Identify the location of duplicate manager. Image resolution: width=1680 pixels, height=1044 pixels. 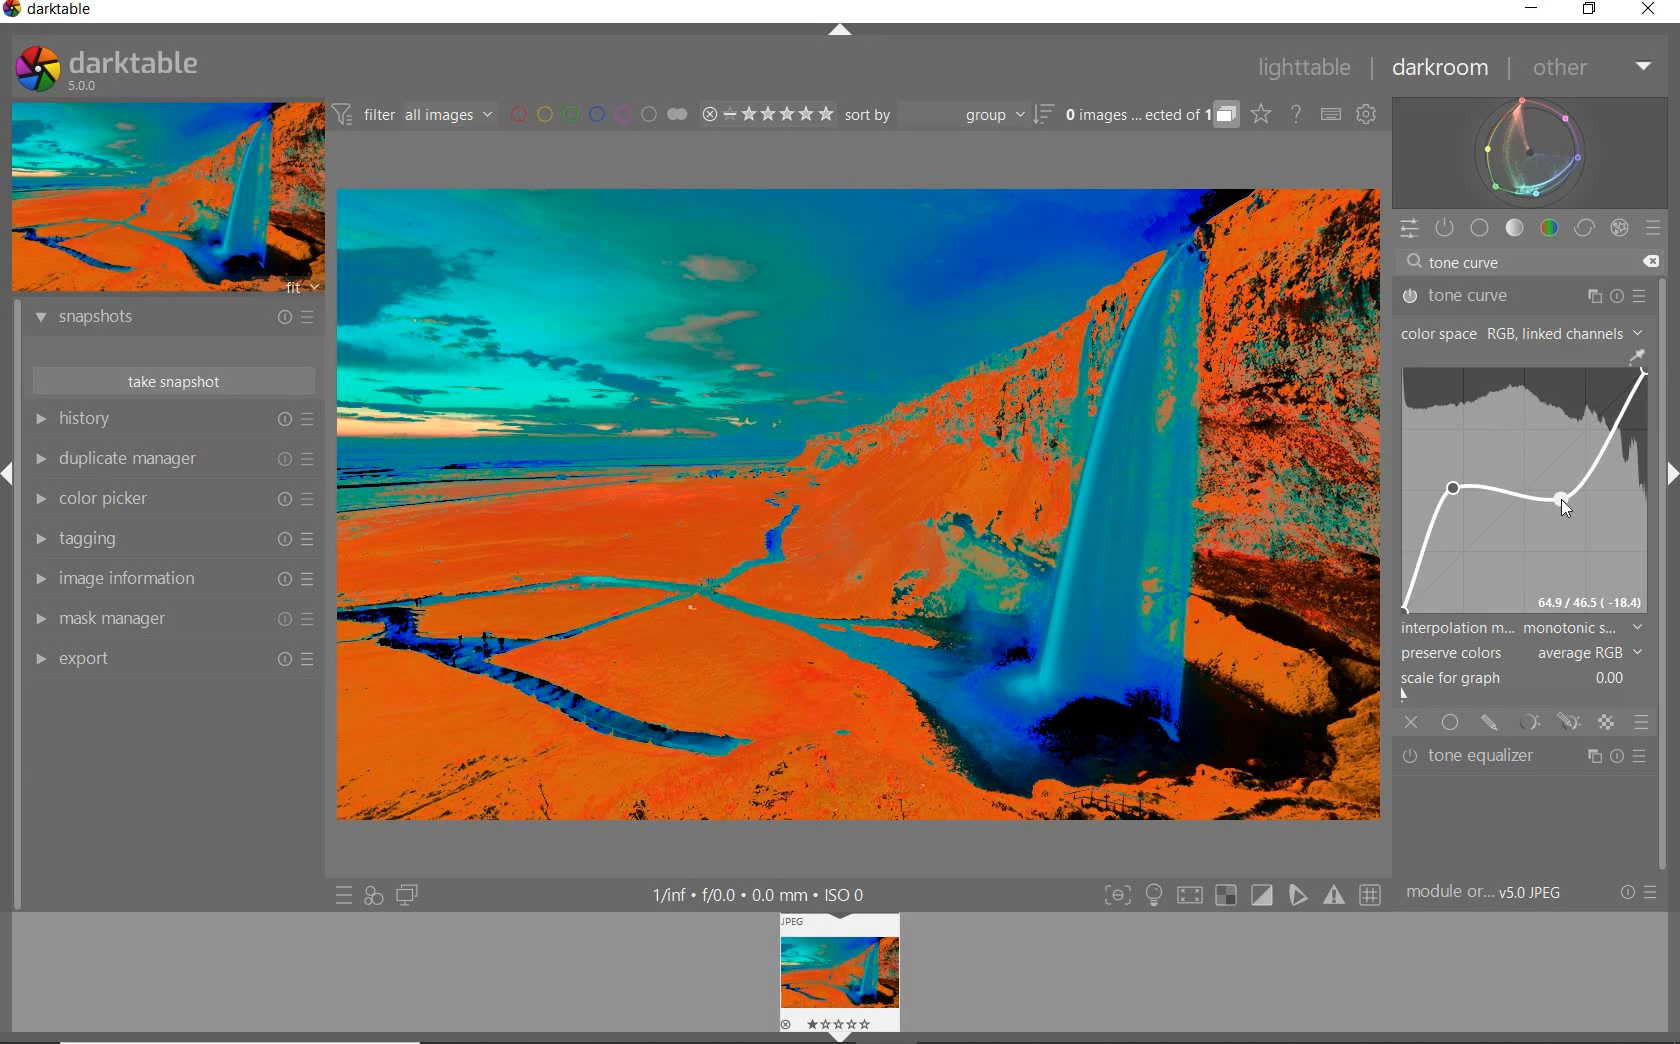
(173, 458).